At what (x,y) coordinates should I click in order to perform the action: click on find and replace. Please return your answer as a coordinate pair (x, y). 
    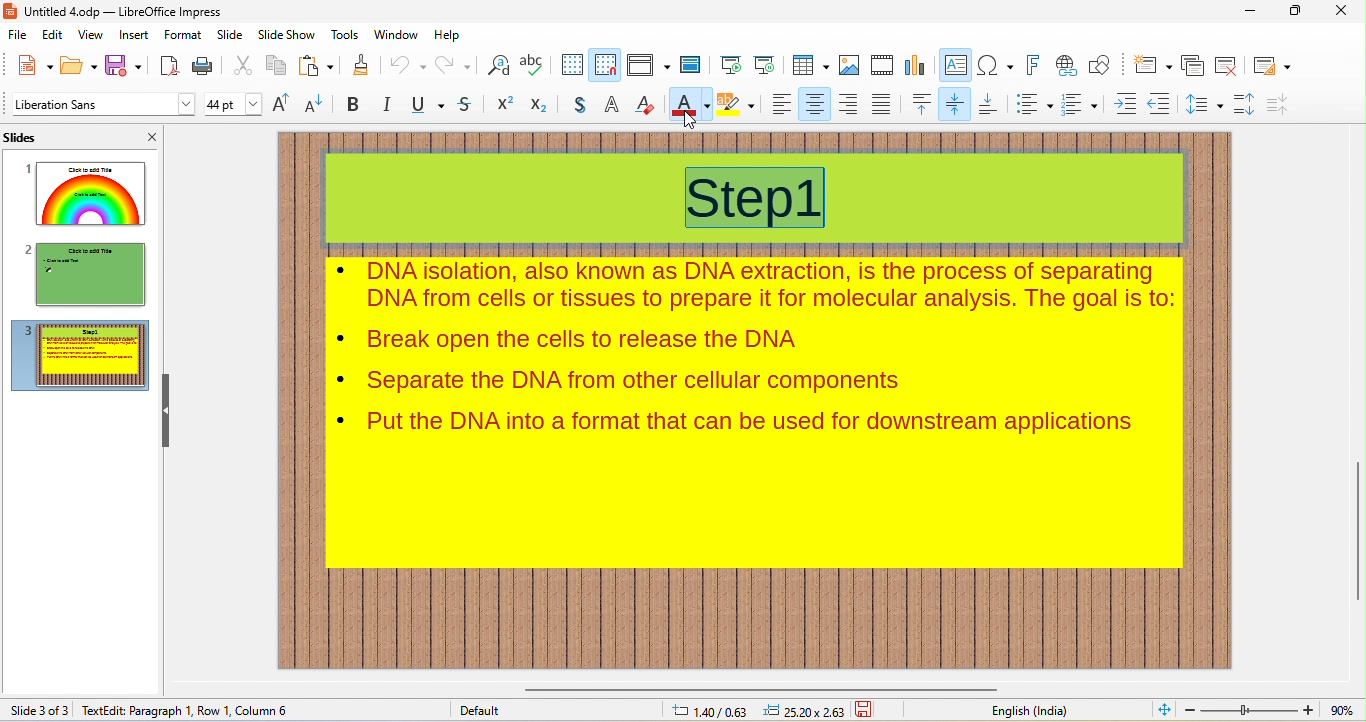
    Looking at the image, I should click on (499, 65).